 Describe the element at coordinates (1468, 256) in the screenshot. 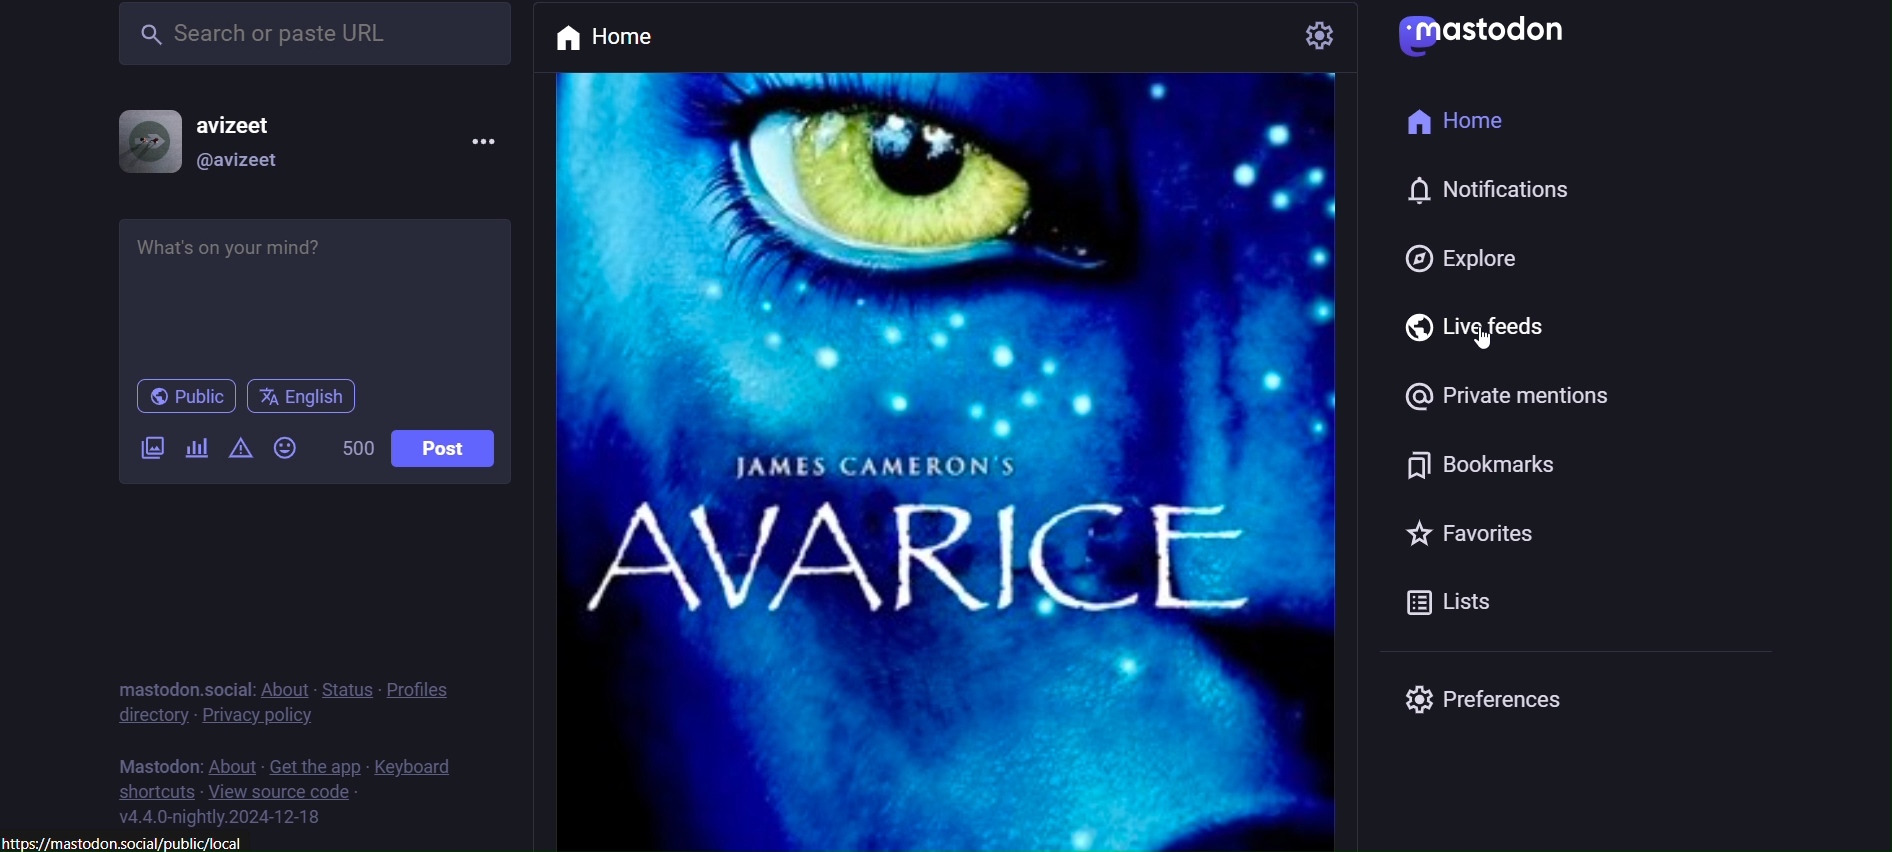

I see `explore` at that location.